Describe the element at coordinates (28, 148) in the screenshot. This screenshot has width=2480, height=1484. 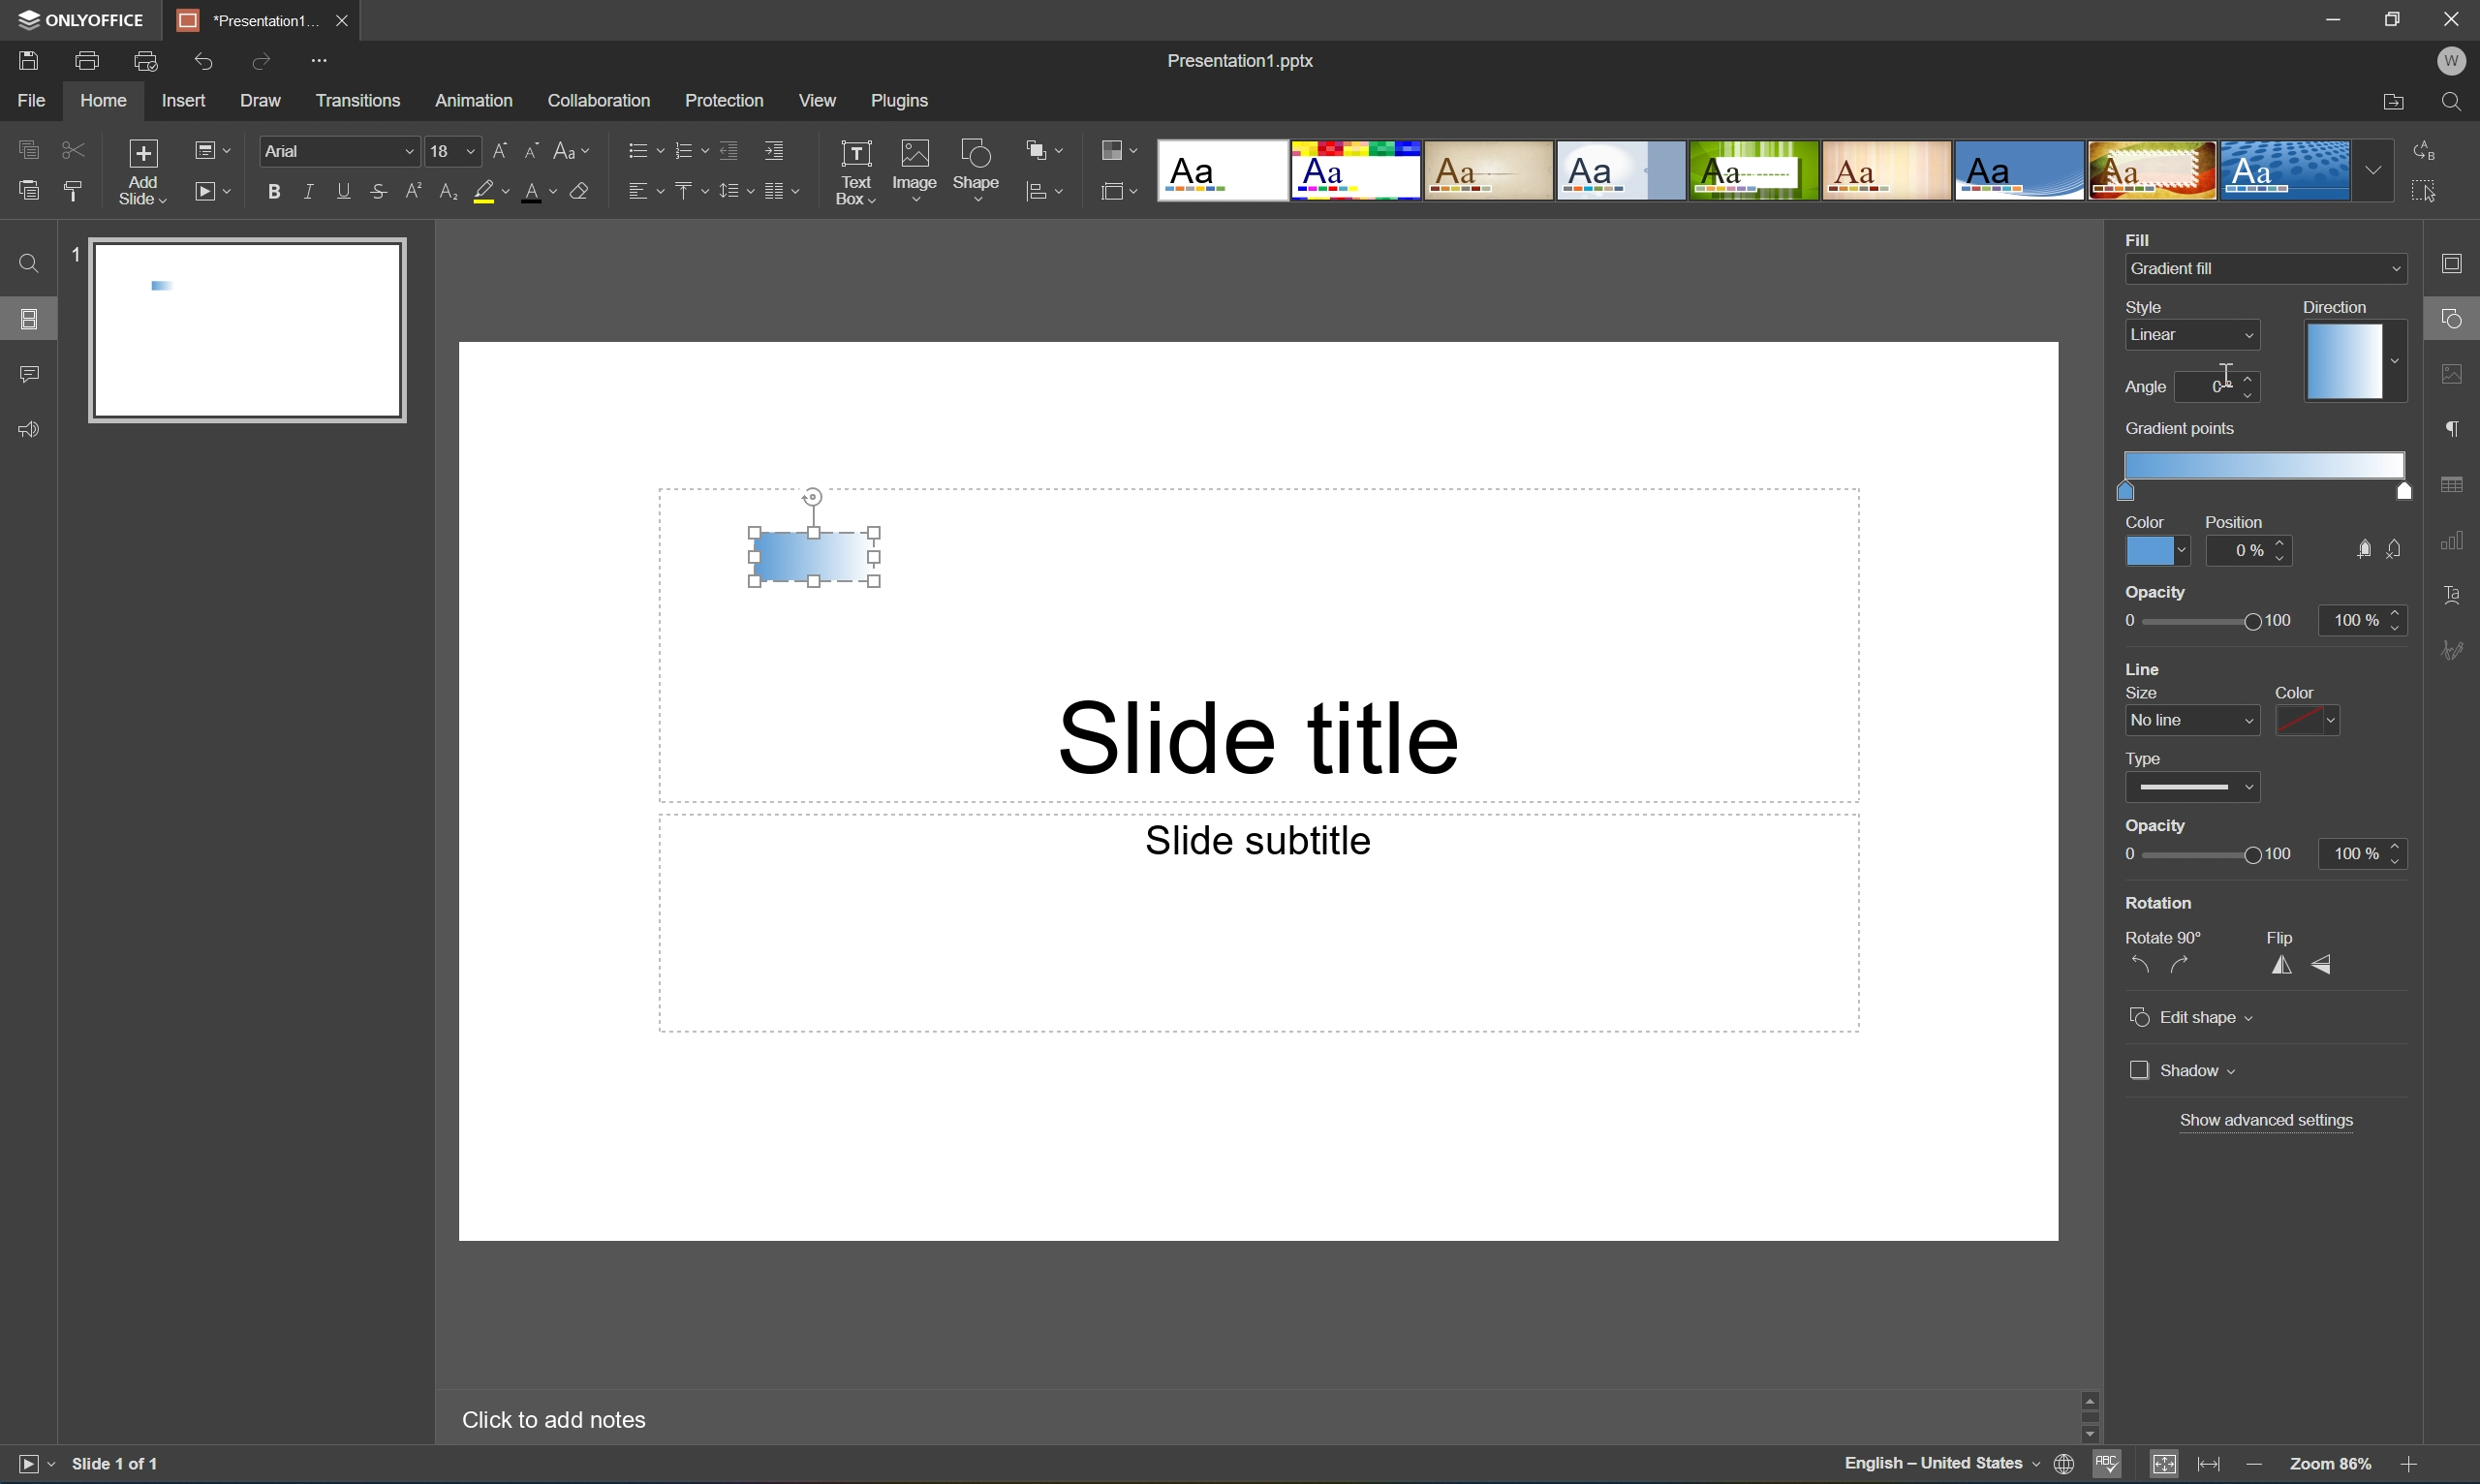
I see `Copy` at that location.